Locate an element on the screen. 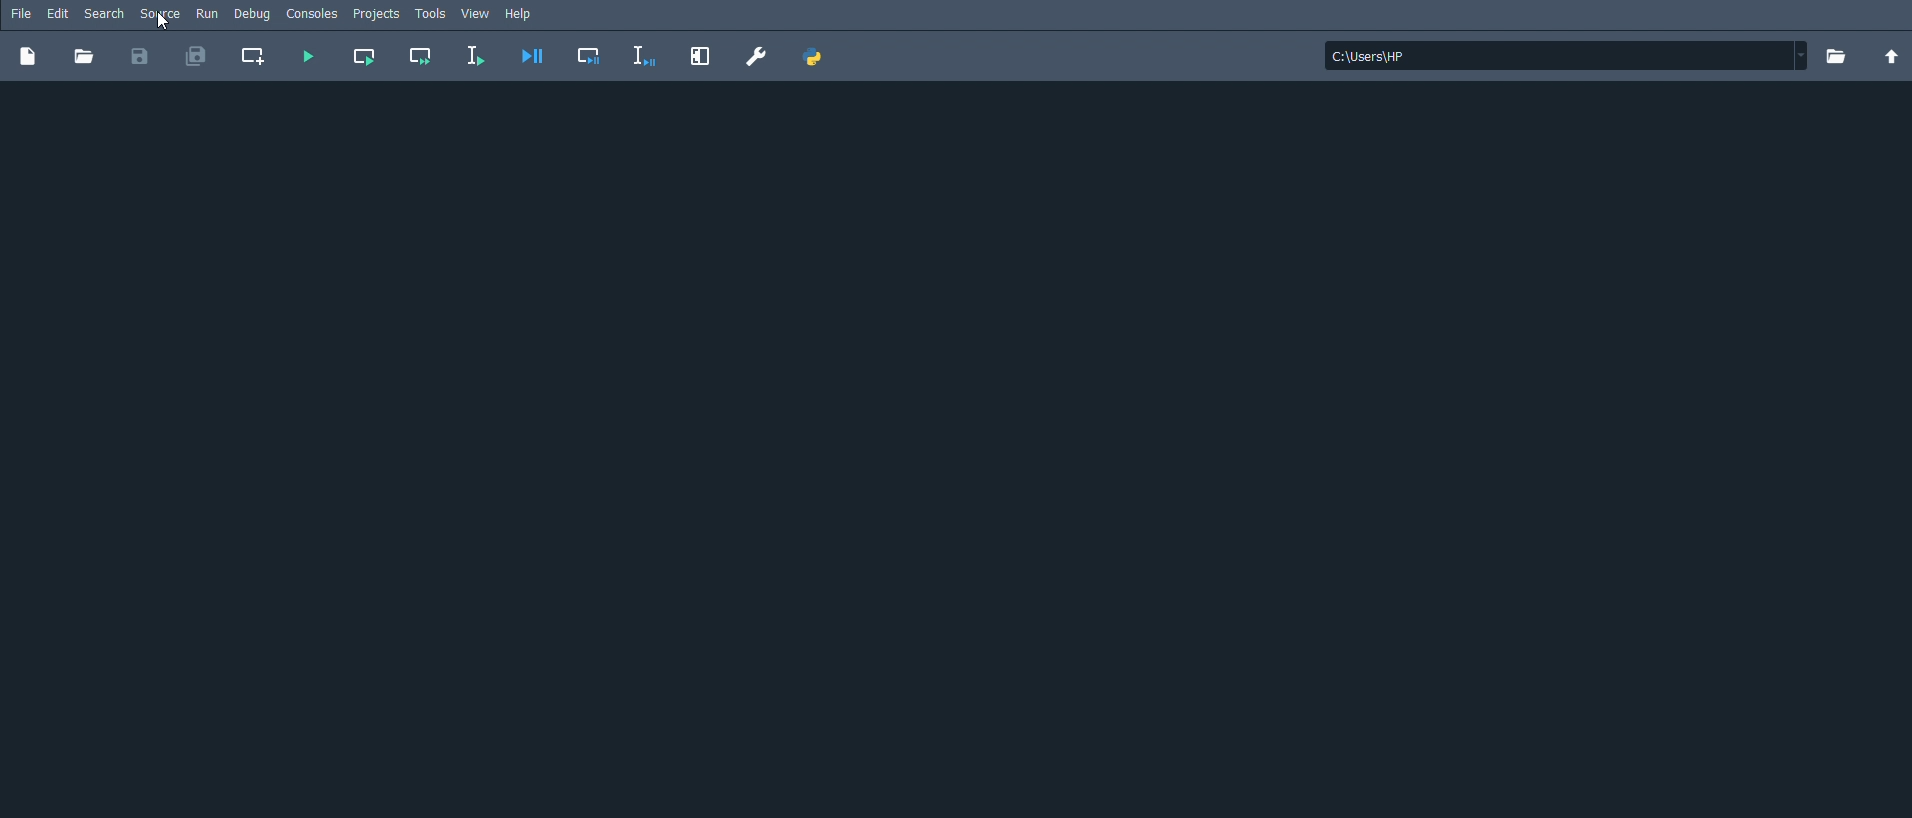  Debug selection or current line is located at coordinates (642, 56).